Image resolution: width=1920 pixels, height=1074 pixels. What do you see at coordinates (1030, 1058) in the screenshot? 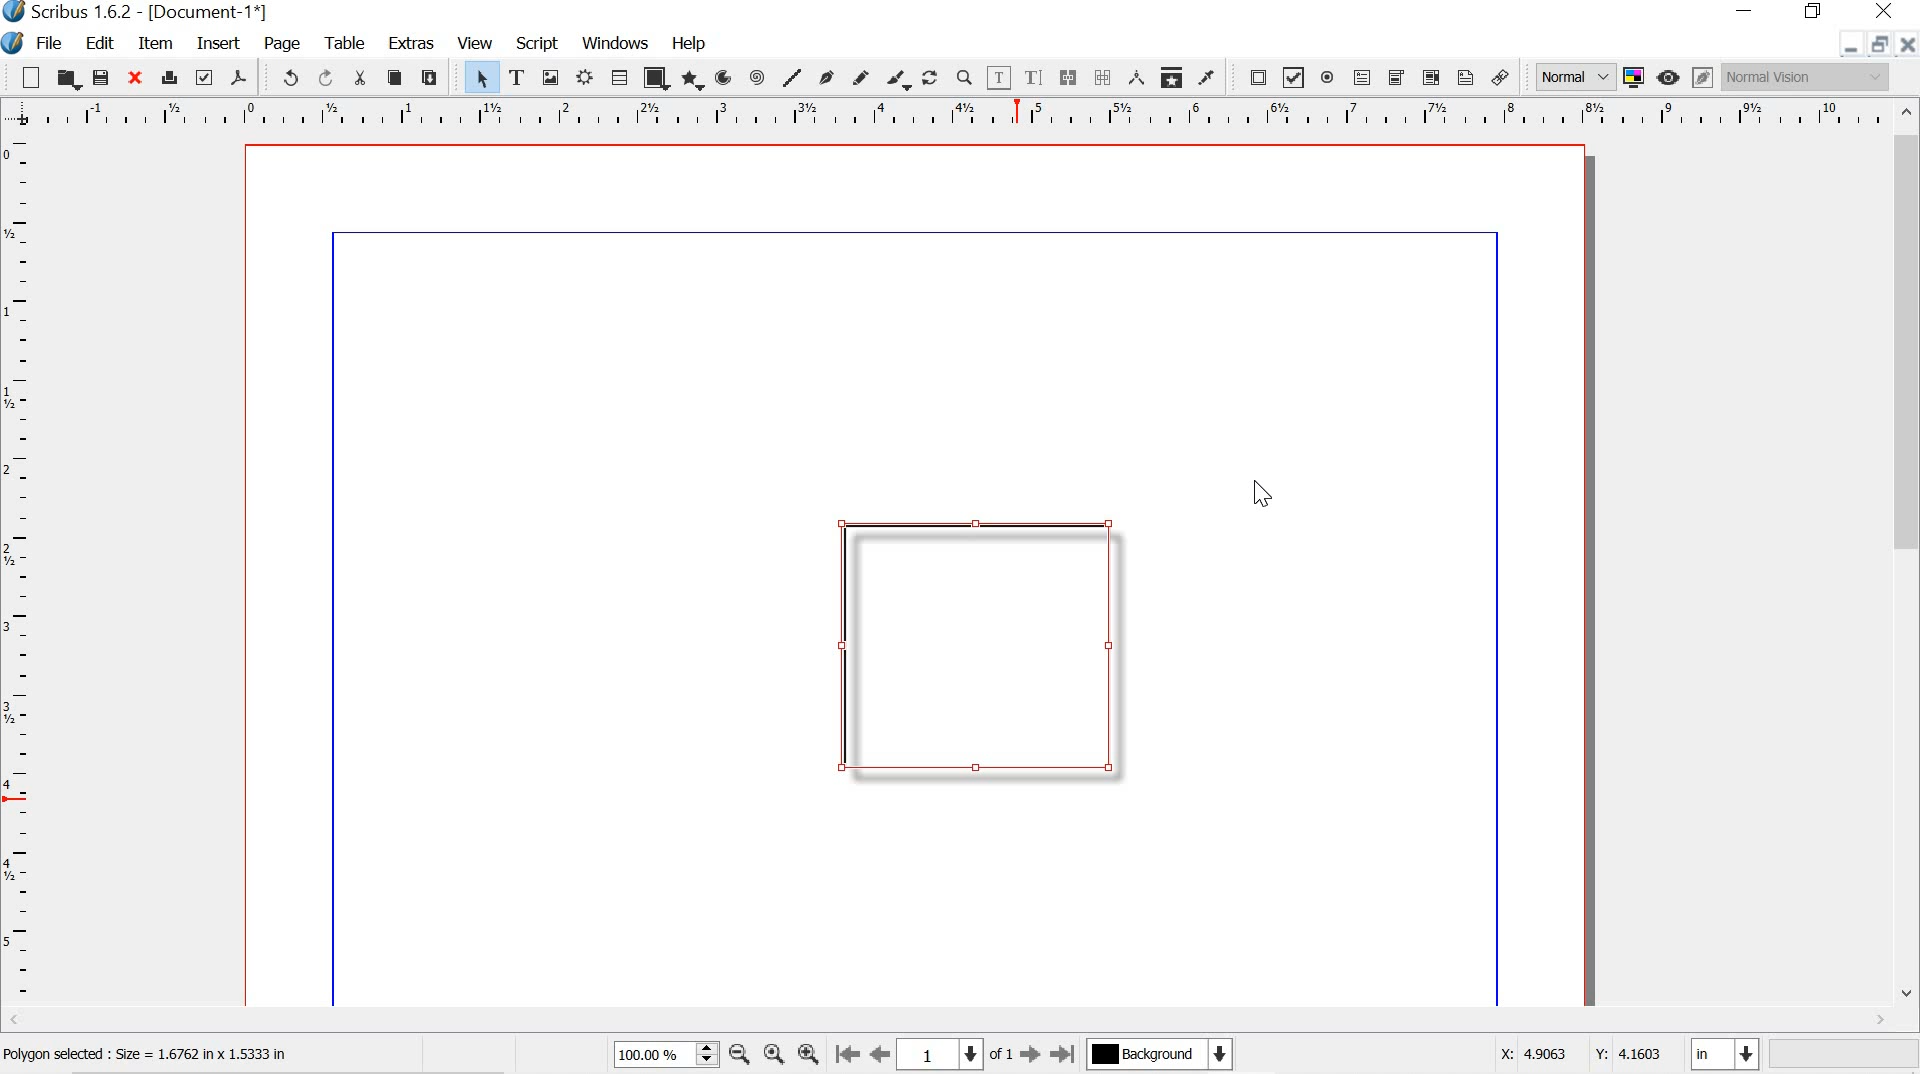
I see `go to next page` at bounding box center [1030, 1058].